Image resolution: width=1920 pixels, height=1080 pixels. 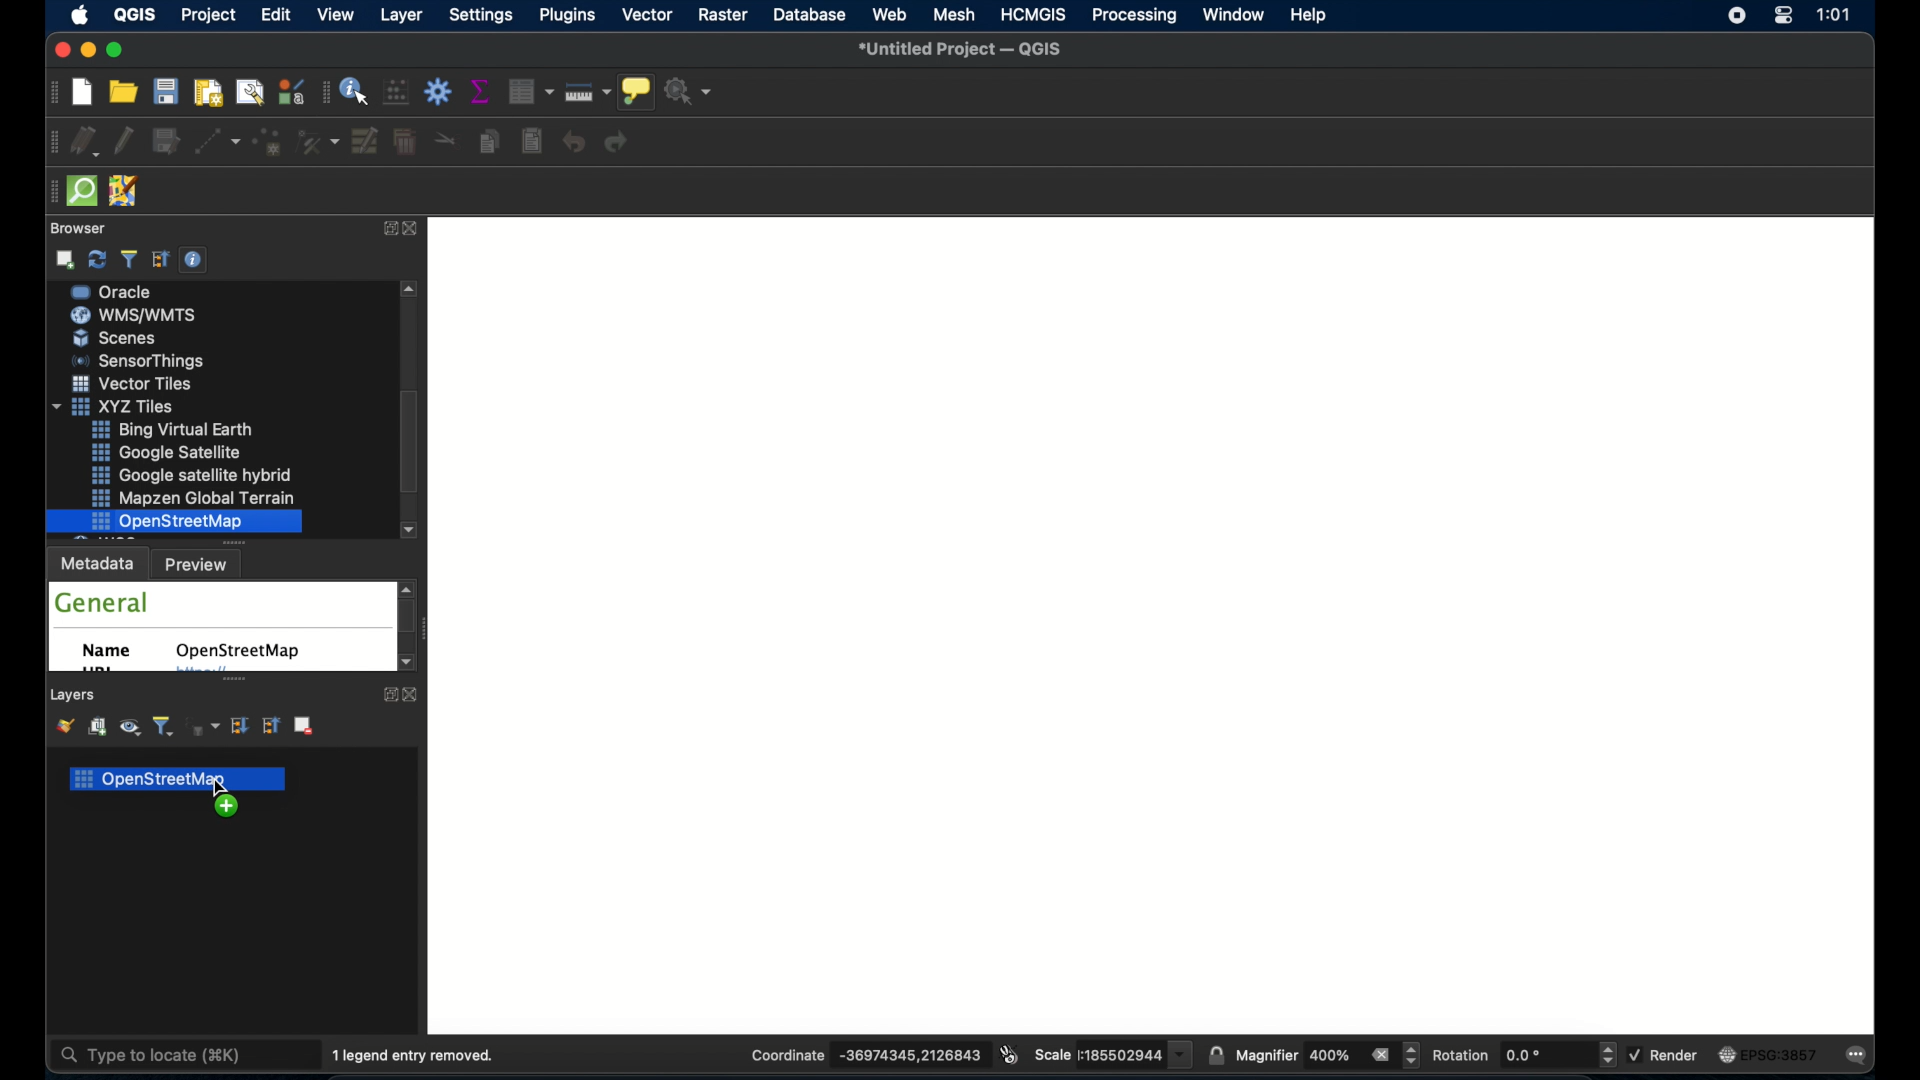 I want to click on add selected layer, so click(x=66, y=260).